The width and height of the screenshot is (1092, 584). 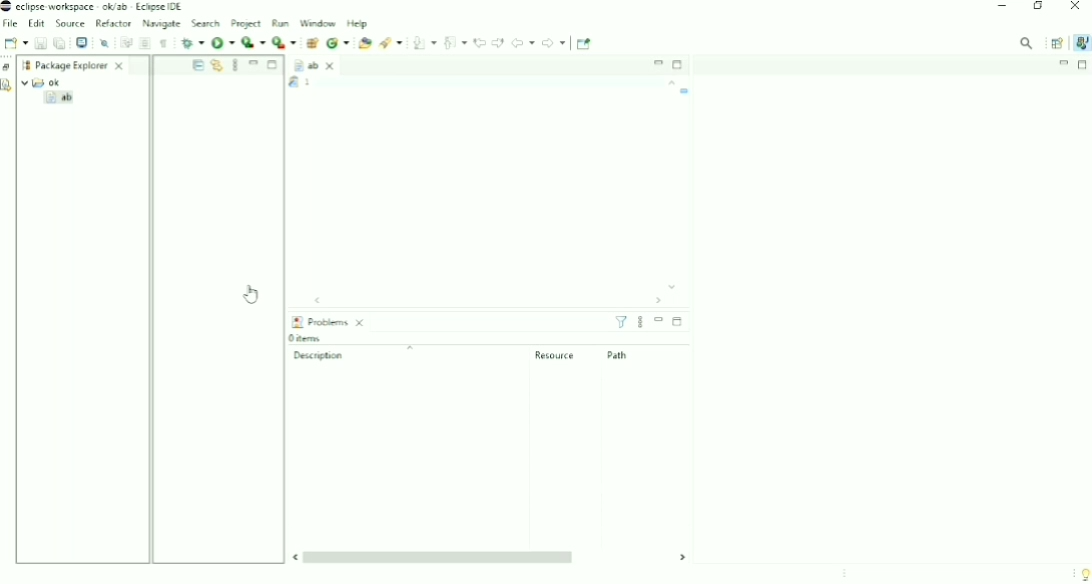 What do you see at coordinates (254, 42) in the screenshot?
I see `Coverage` at bounding box center [254, 42].